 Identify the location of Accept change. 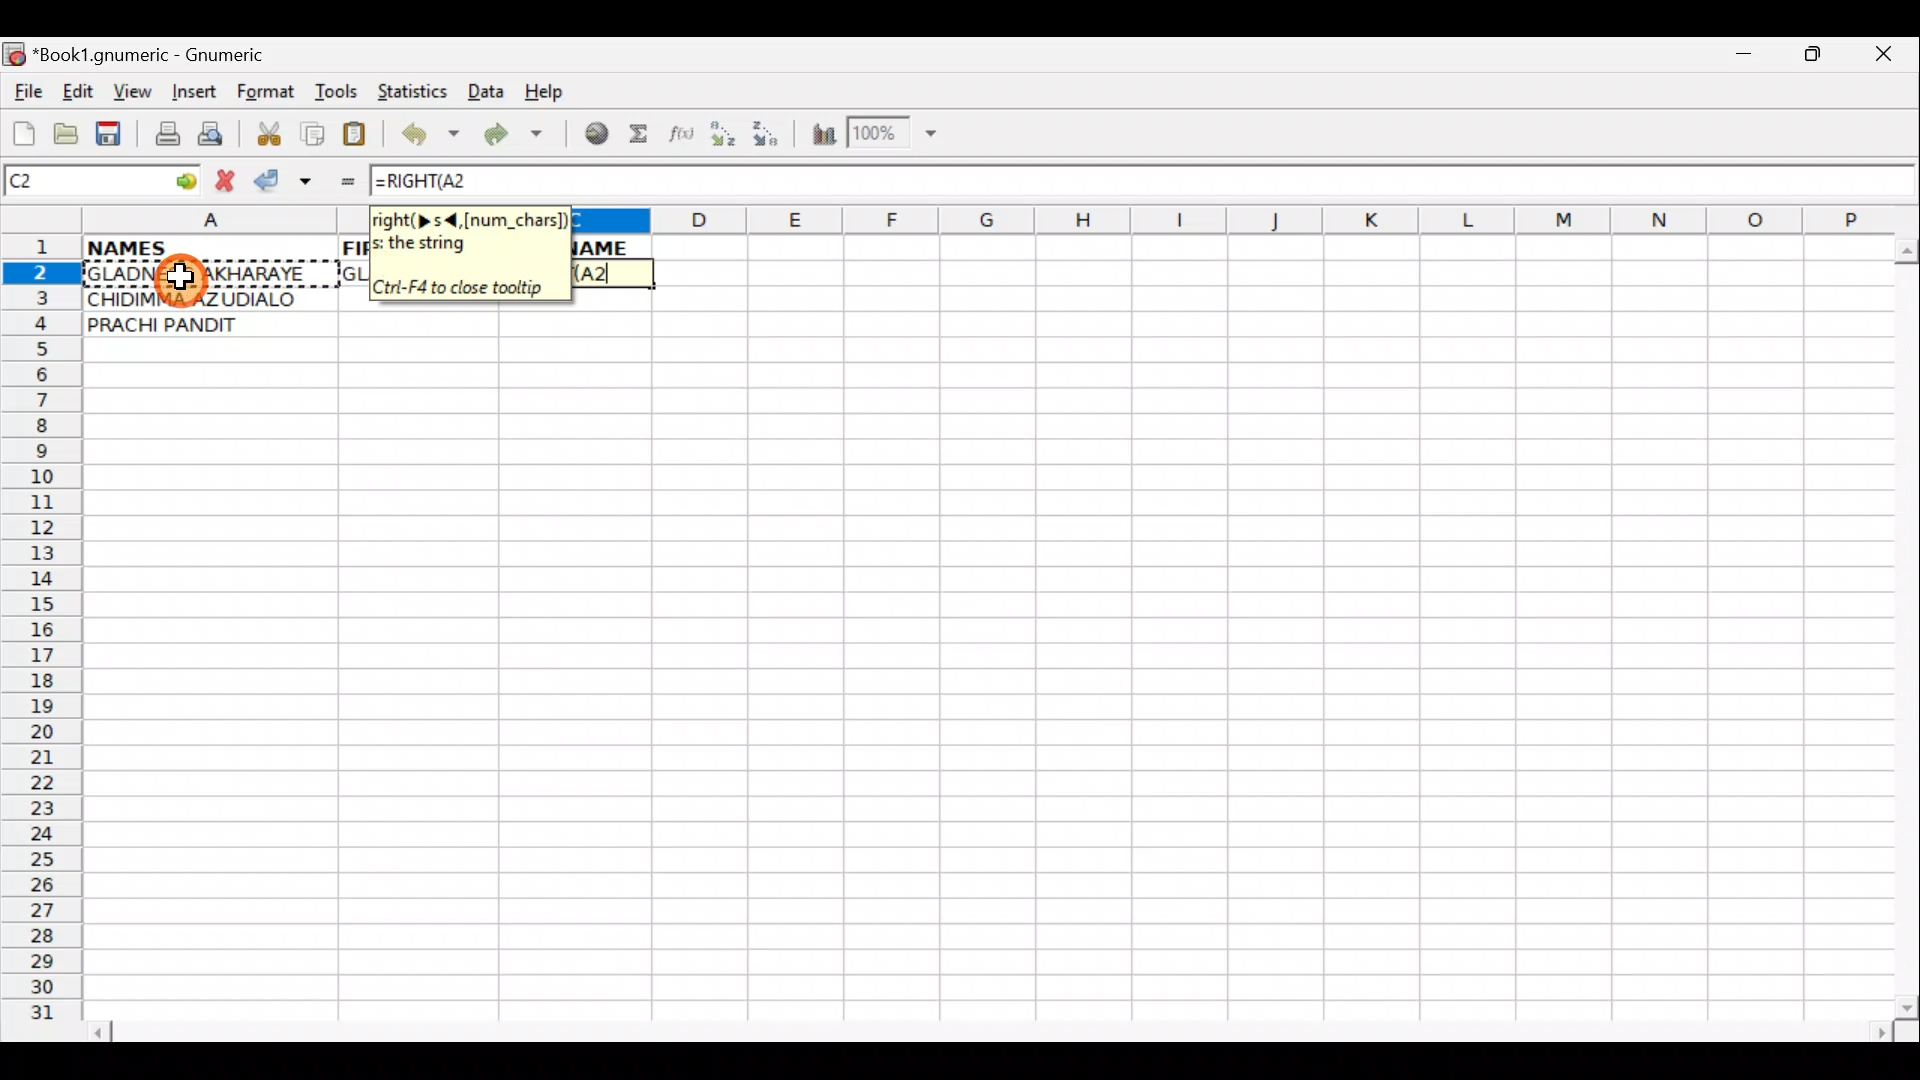
(283, 181).